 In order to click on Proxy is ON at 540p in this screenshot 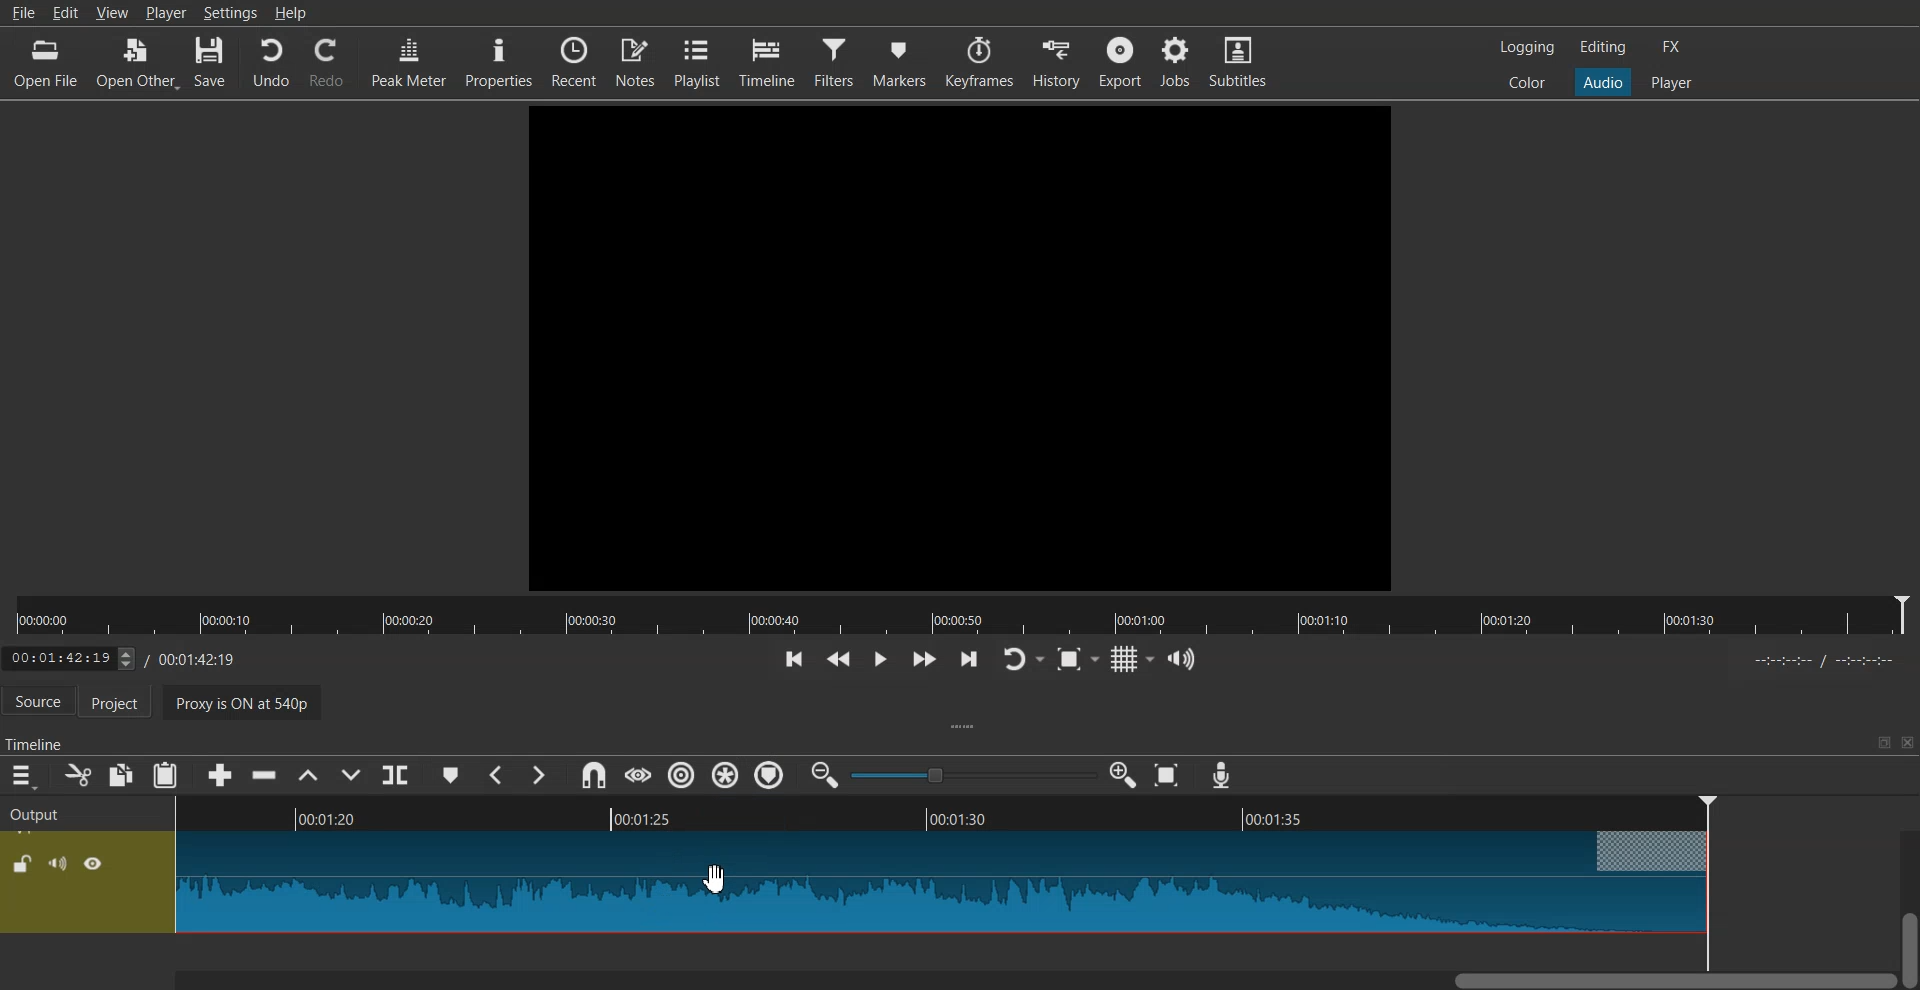, I will do `click(247, 701)`.